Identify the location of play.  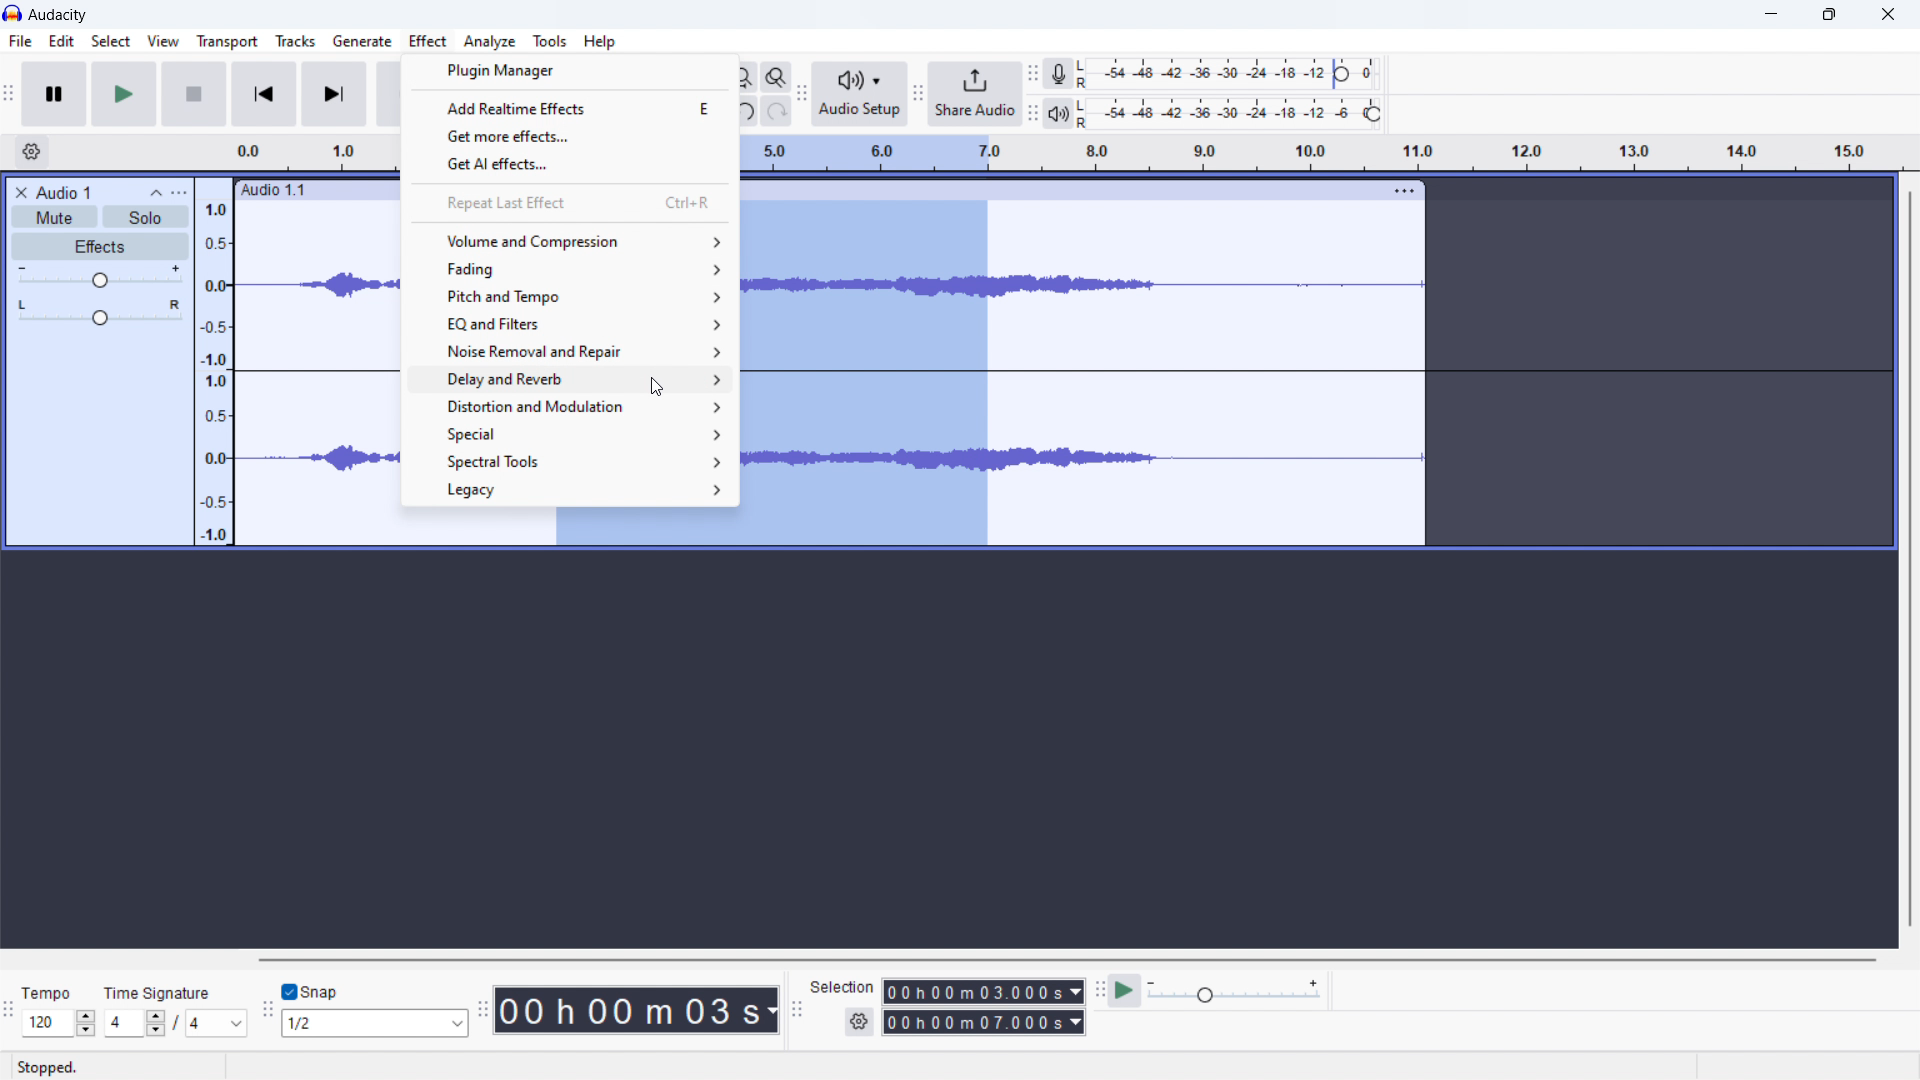
(125, 94).